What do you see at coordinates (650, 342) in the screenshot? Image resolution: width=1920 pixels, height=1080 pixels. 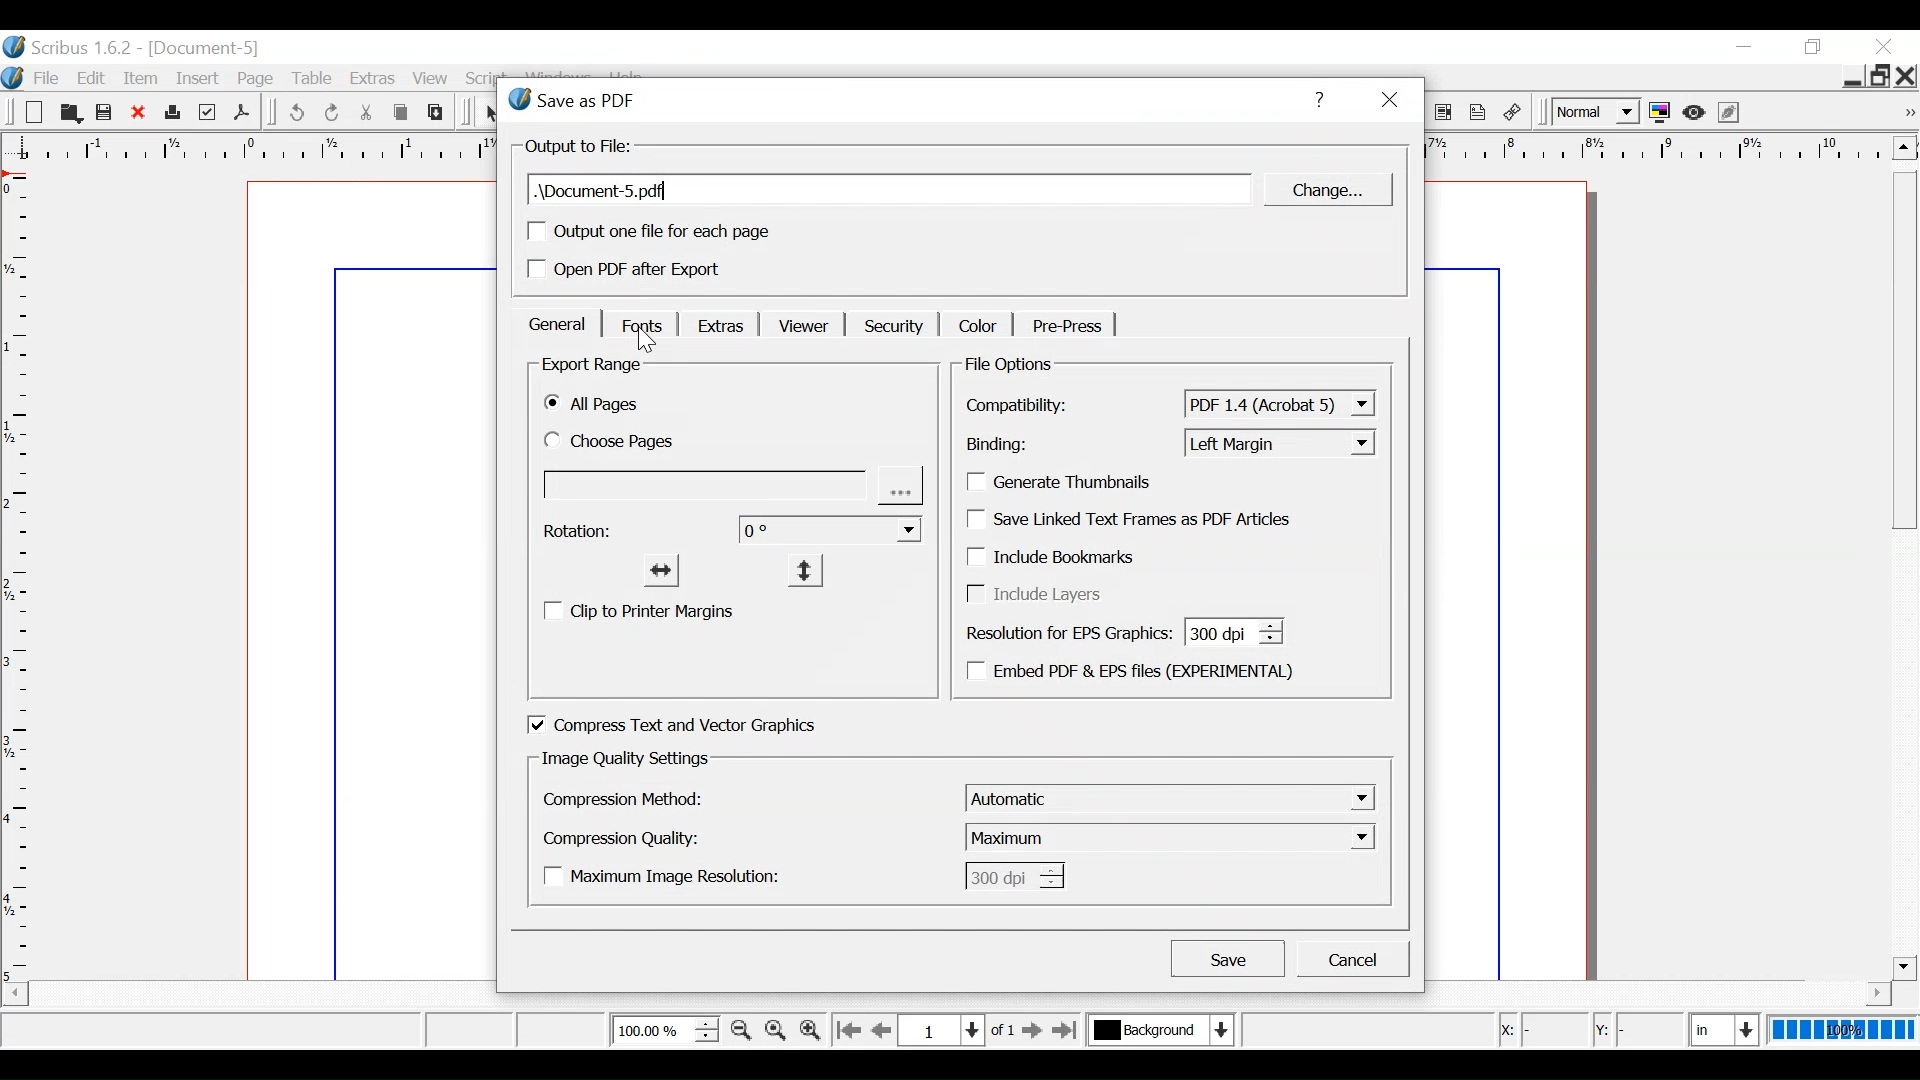 I see `Cursor` at bounding box center [650, 342].